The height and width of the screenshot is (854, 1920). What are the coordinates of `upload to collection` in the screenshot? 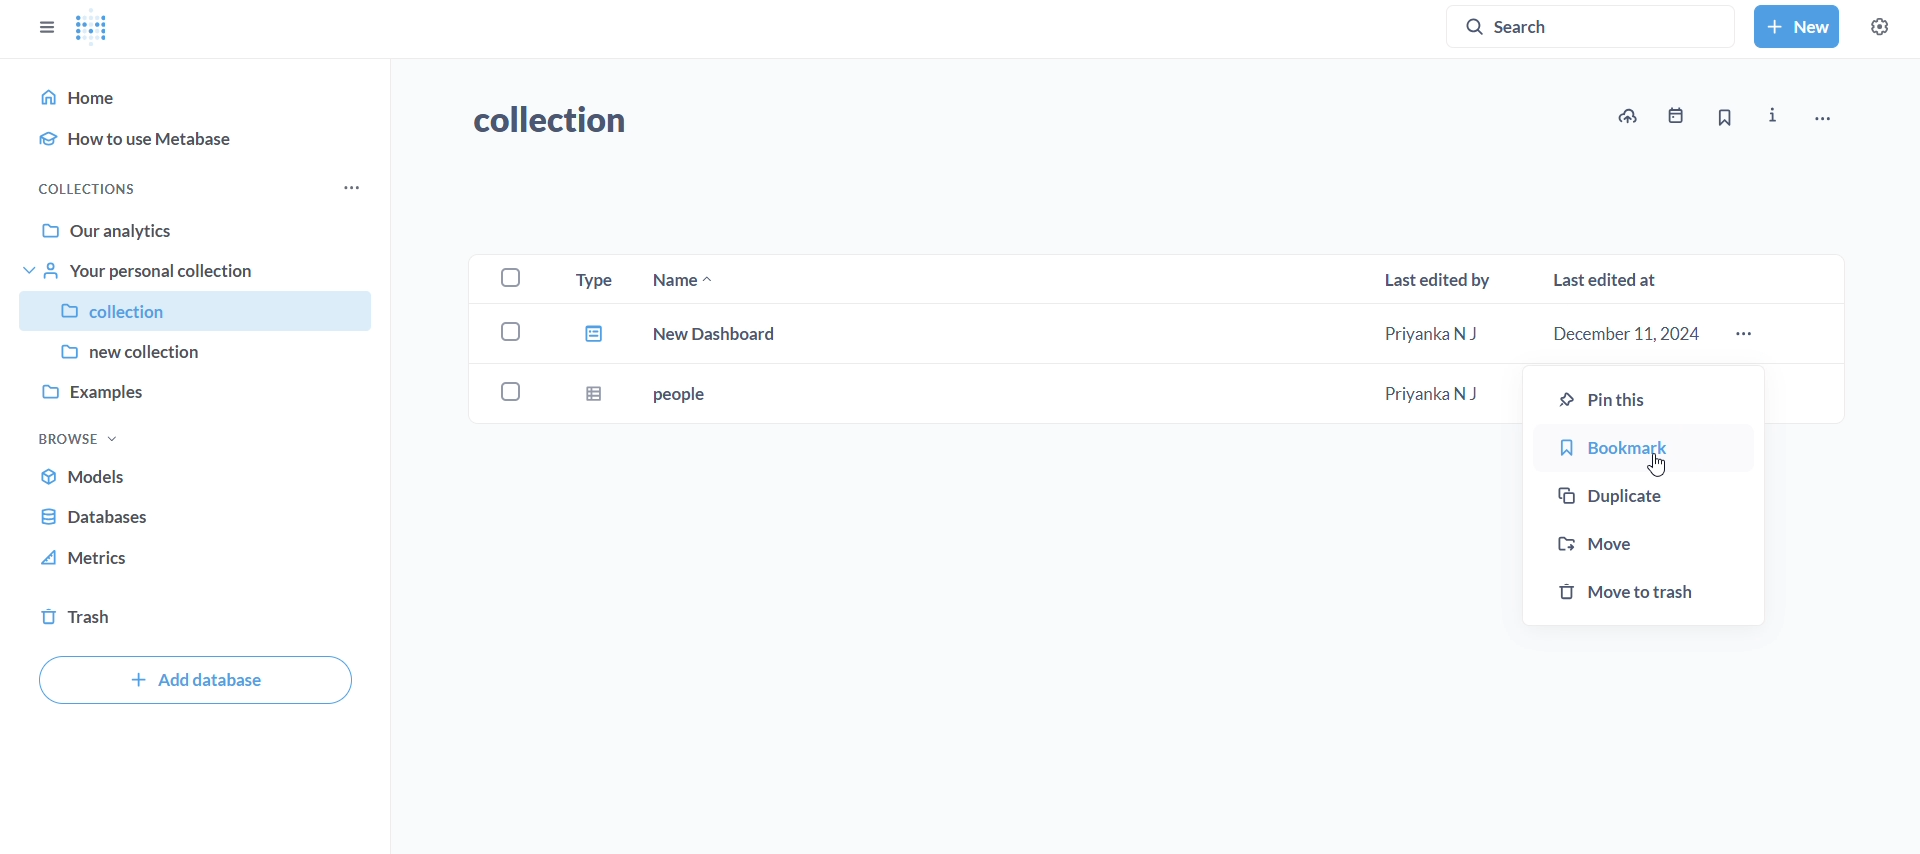 It's located at (1628, 116).